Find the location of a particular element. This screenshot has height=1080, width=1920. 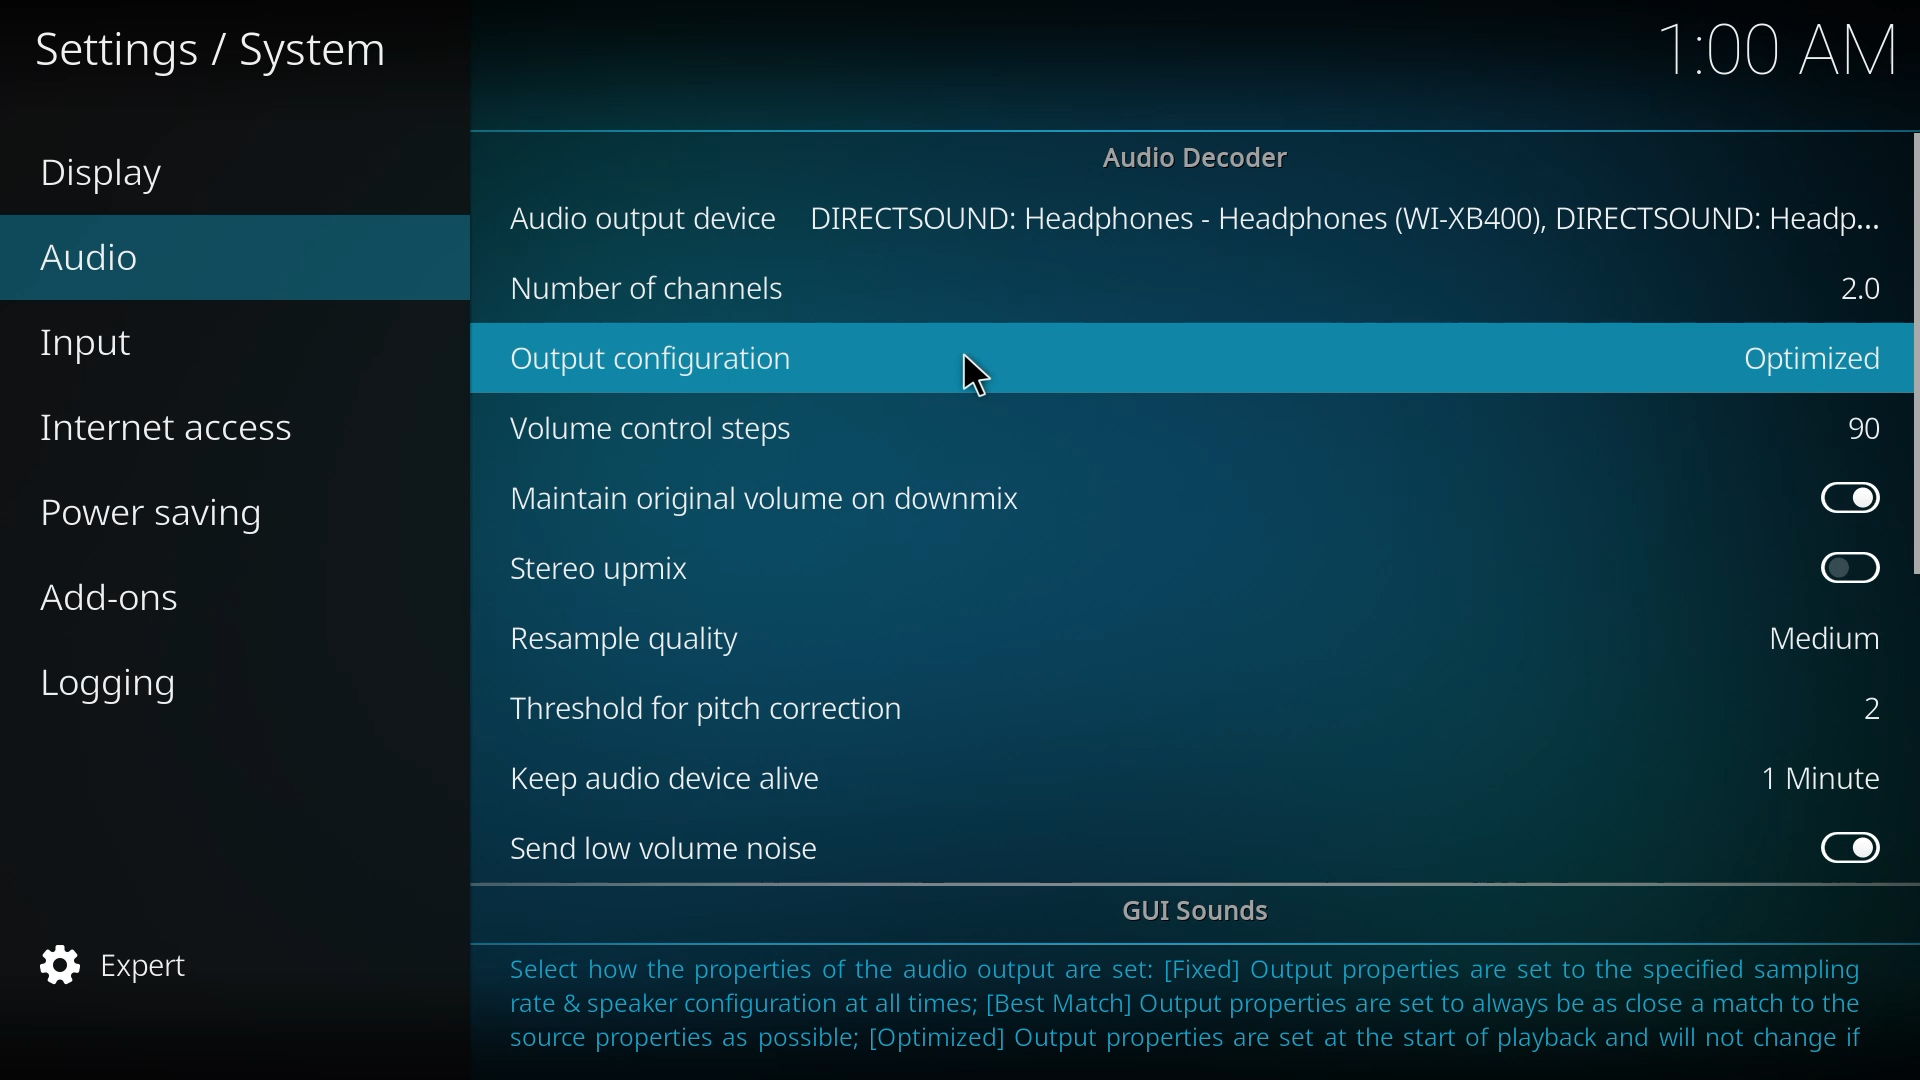

audio is located at coordinates (108, 254).